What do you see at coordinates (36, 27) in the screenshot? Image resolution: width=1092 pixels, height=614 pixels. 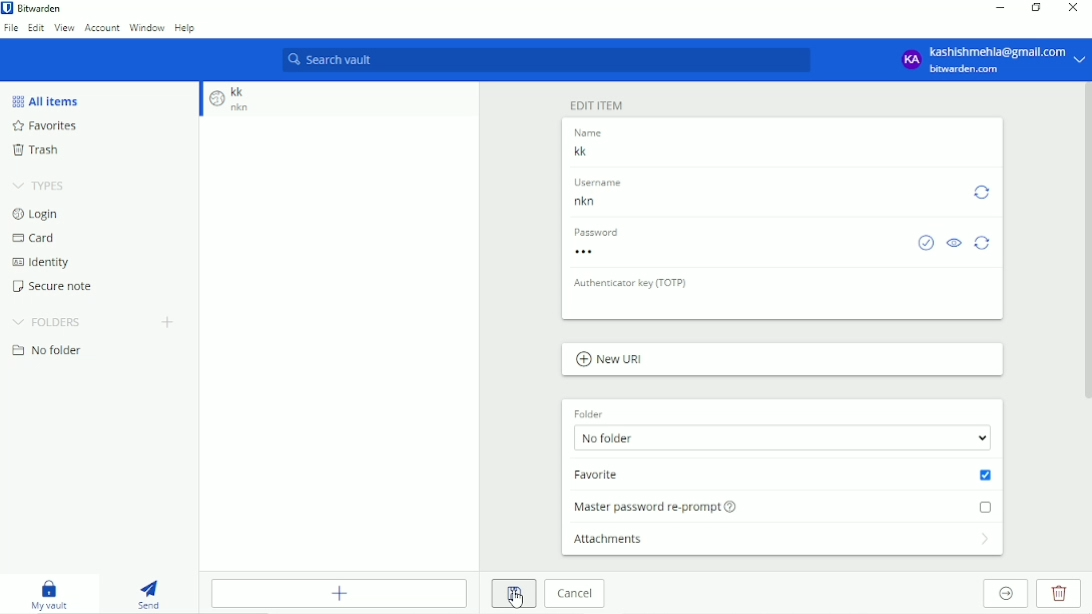 I see `Edit` at bounding box center [36, 27].